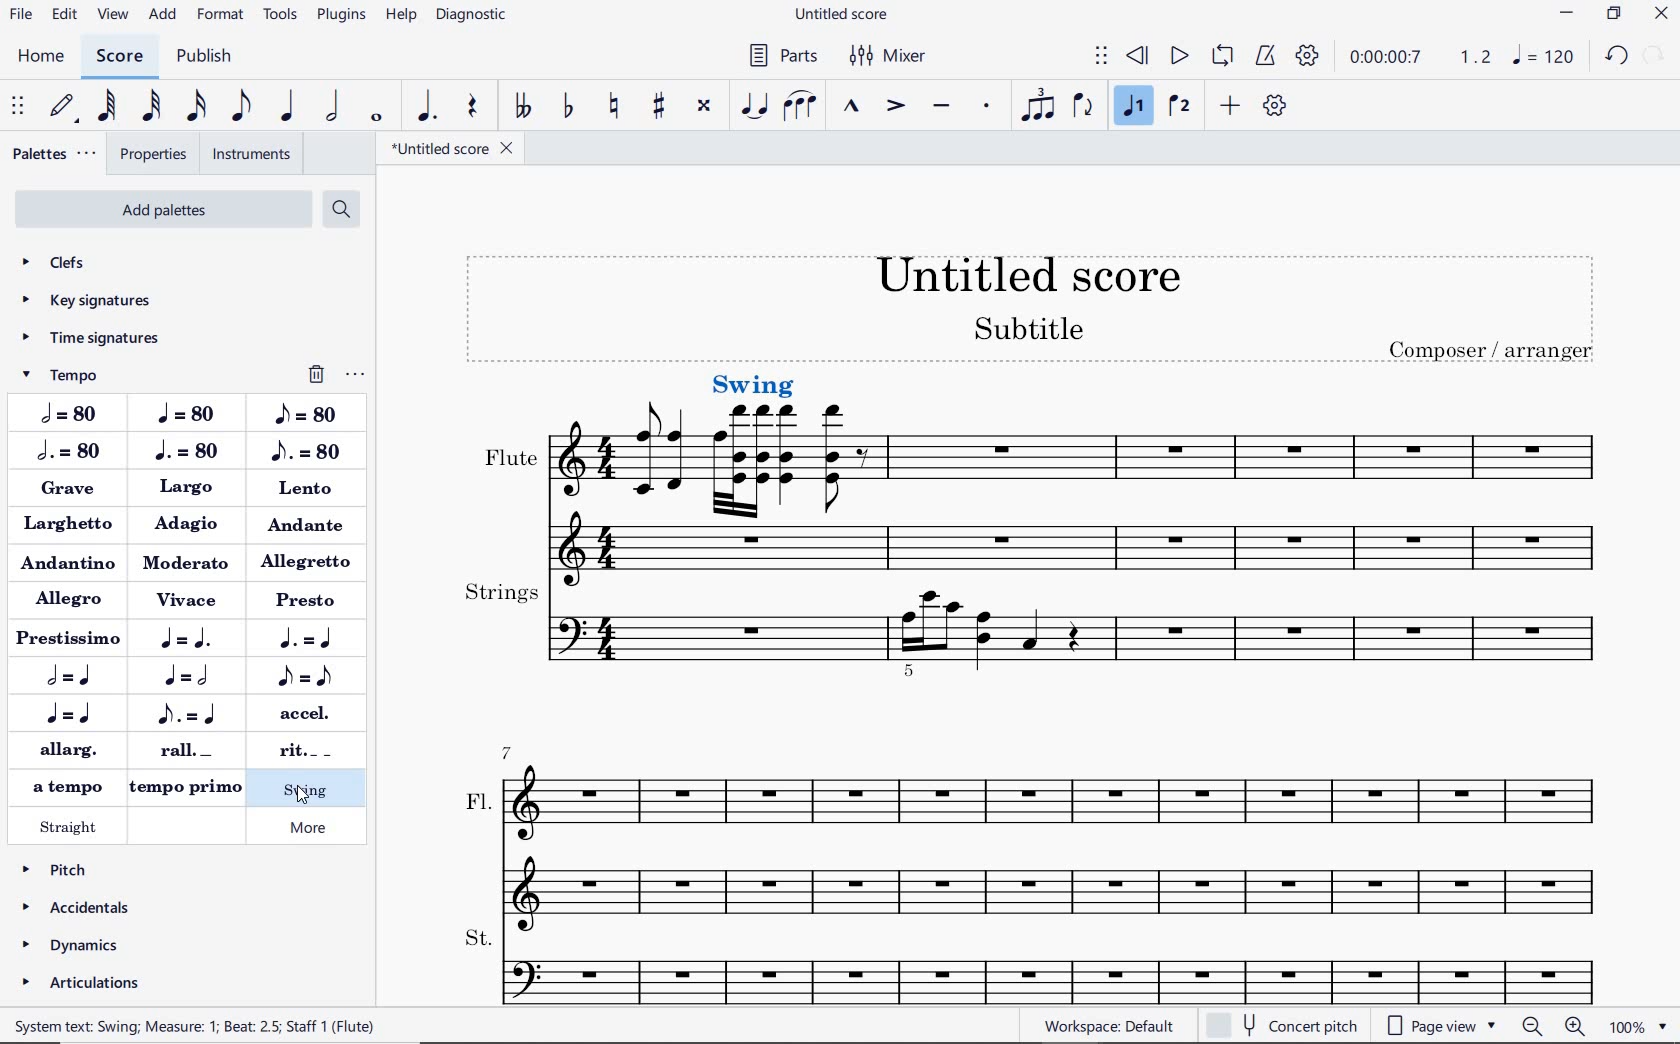 Image resolution: width=1680 pixels, height=1044 pixels. I want to click on SELECTED, so click(719, 431).